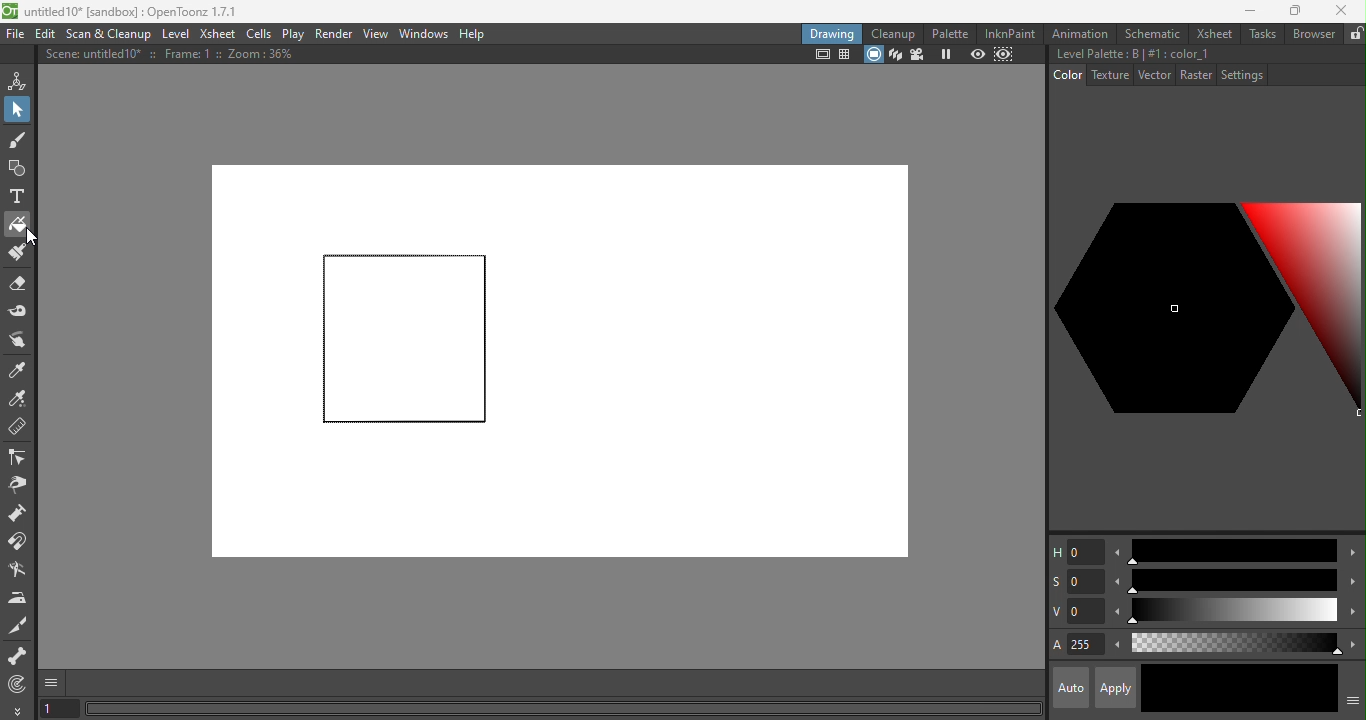 Image resolution: width=1366 pixels, height=720 pixels. What do you see at coordinates (1234, 644) in the screenshot?
I see `Slide bar` at bounding box center [1234, 644].